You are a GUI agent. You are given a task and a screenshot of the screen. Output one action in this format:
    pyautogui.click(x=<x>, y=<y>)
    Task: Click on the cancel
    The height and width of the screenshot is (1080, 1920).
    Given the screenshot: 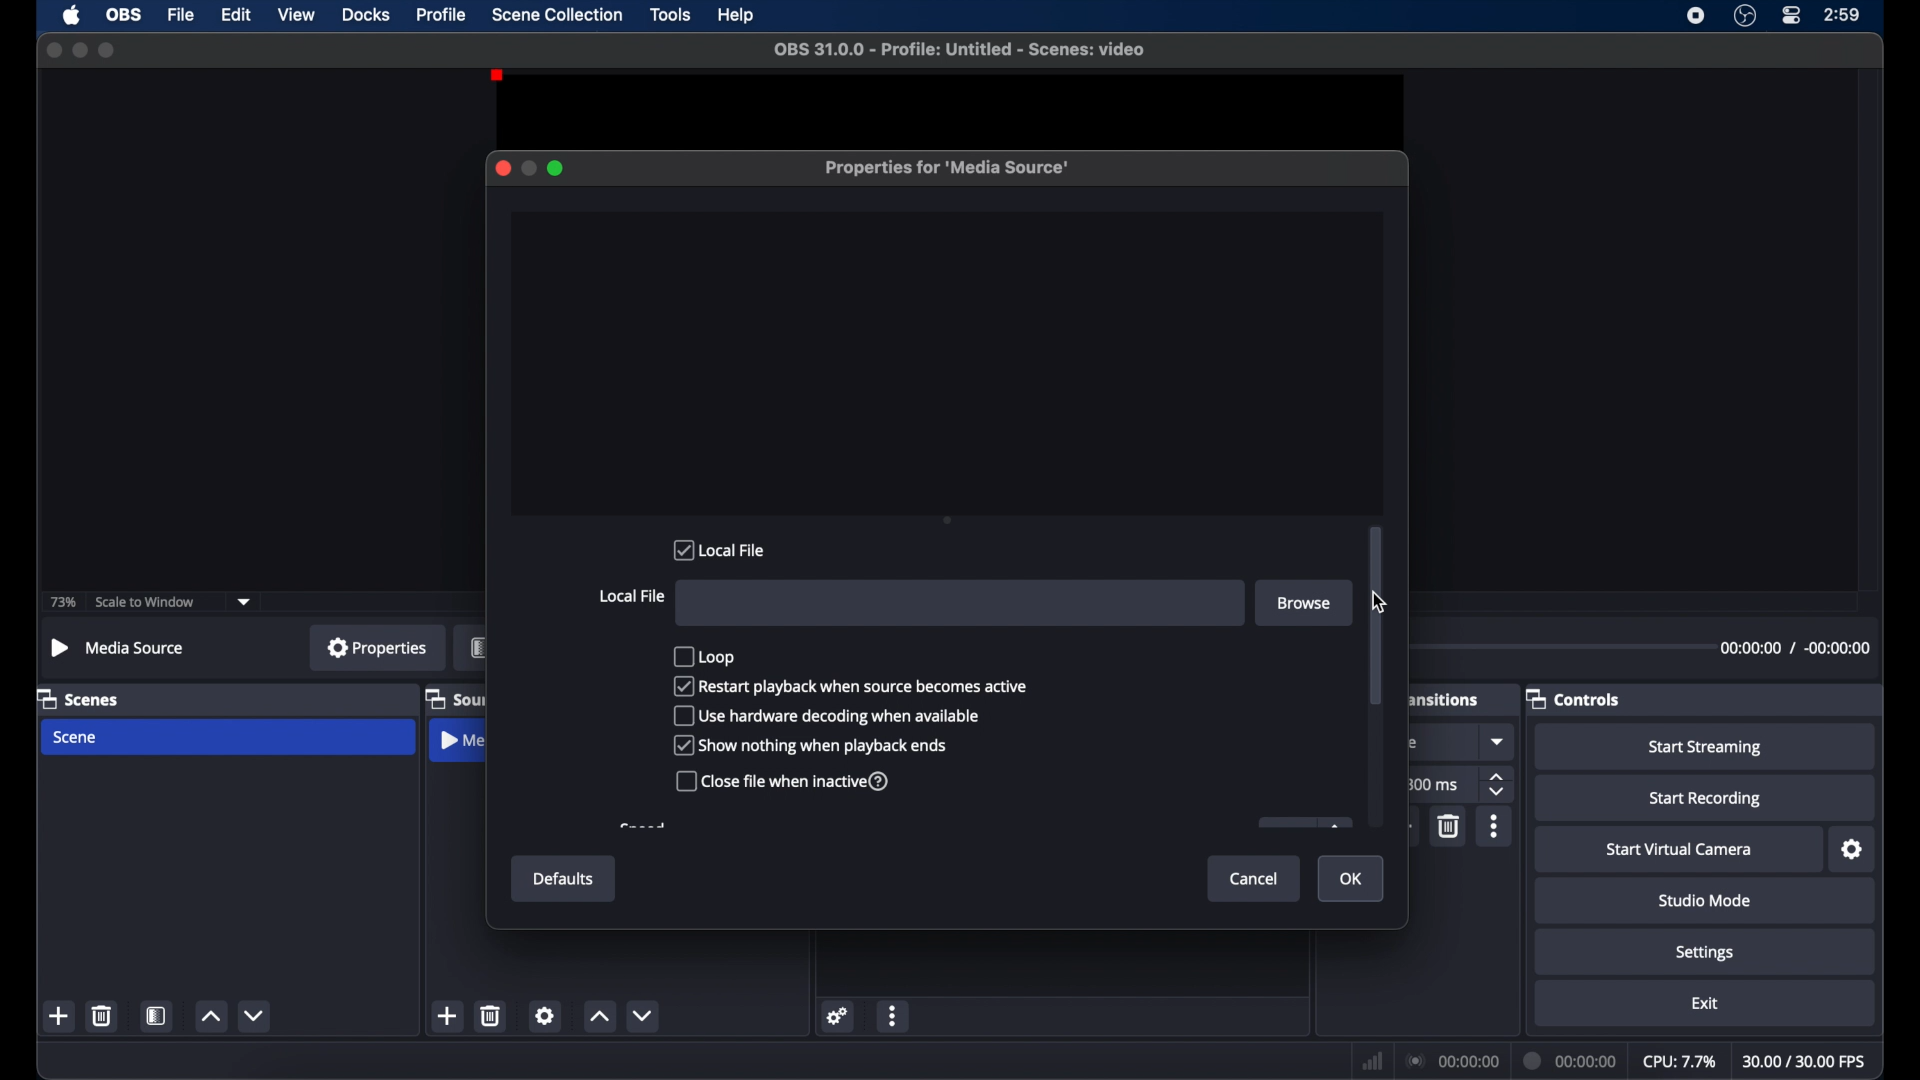 What is the action you would take?
    pyautogui.click(x=1255, y=880)
    